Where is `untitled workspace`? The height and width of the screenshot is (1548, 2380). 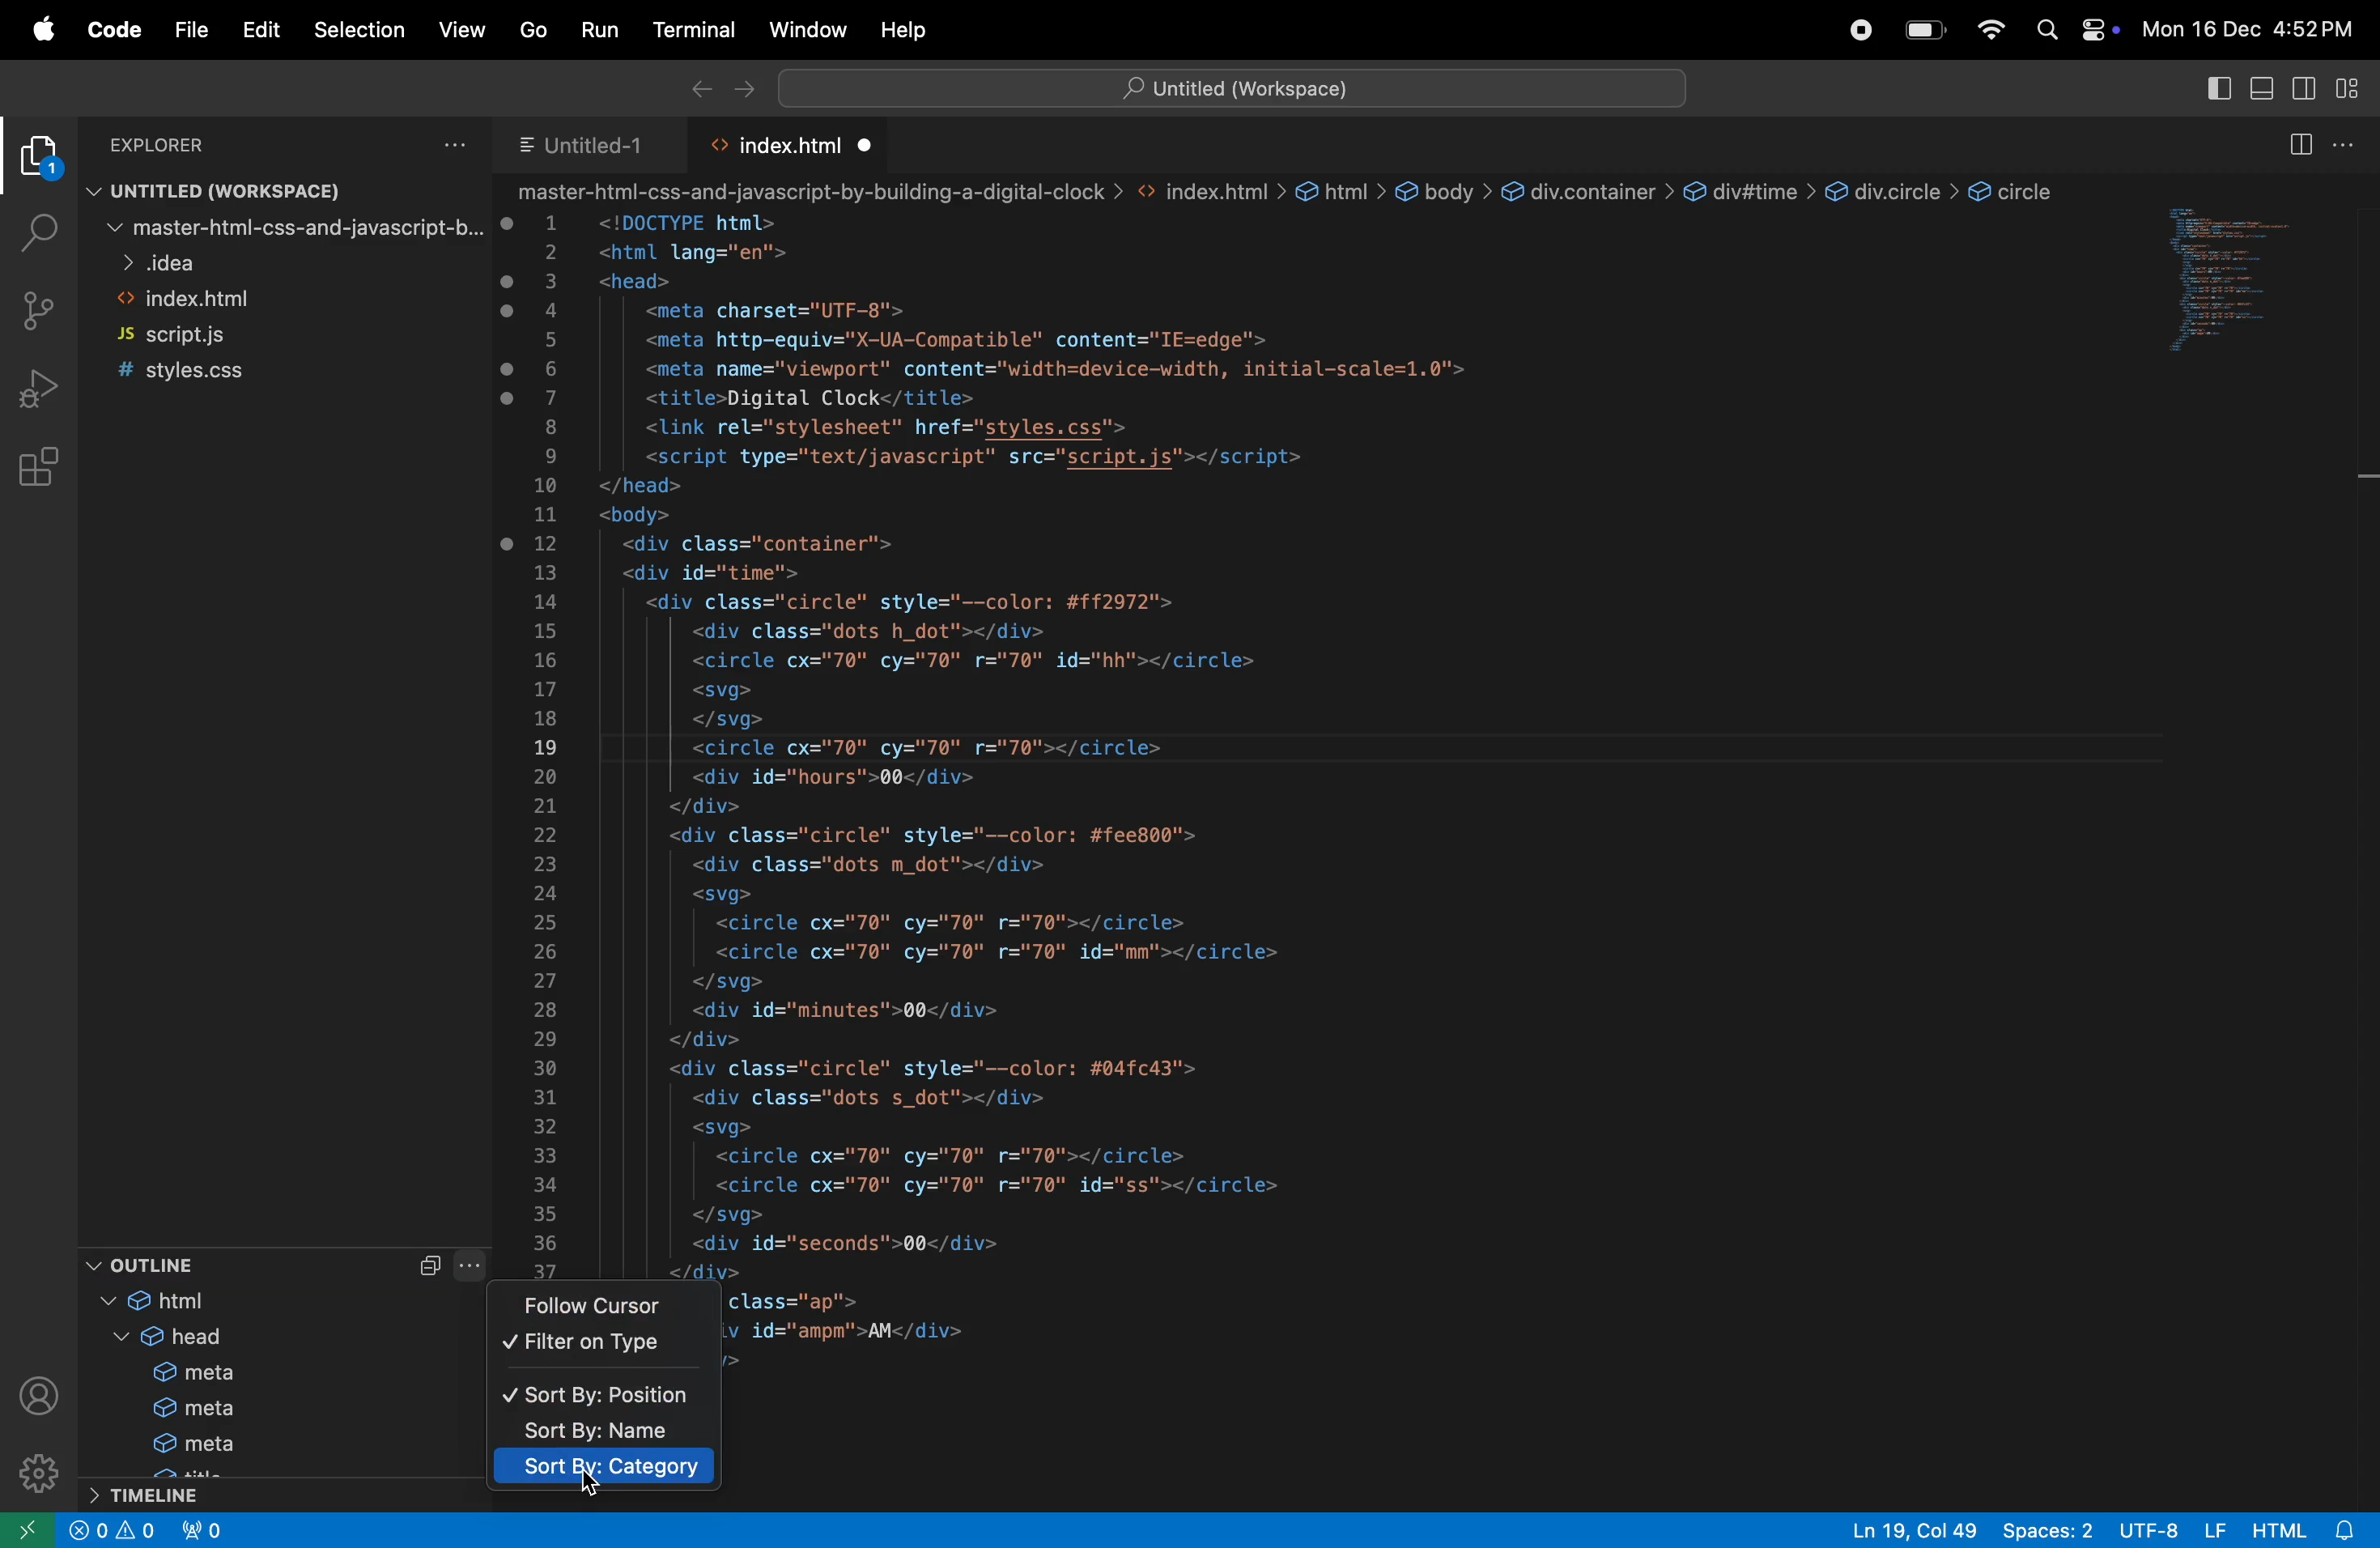
untitled workspace is located at coordinates (261, 190).